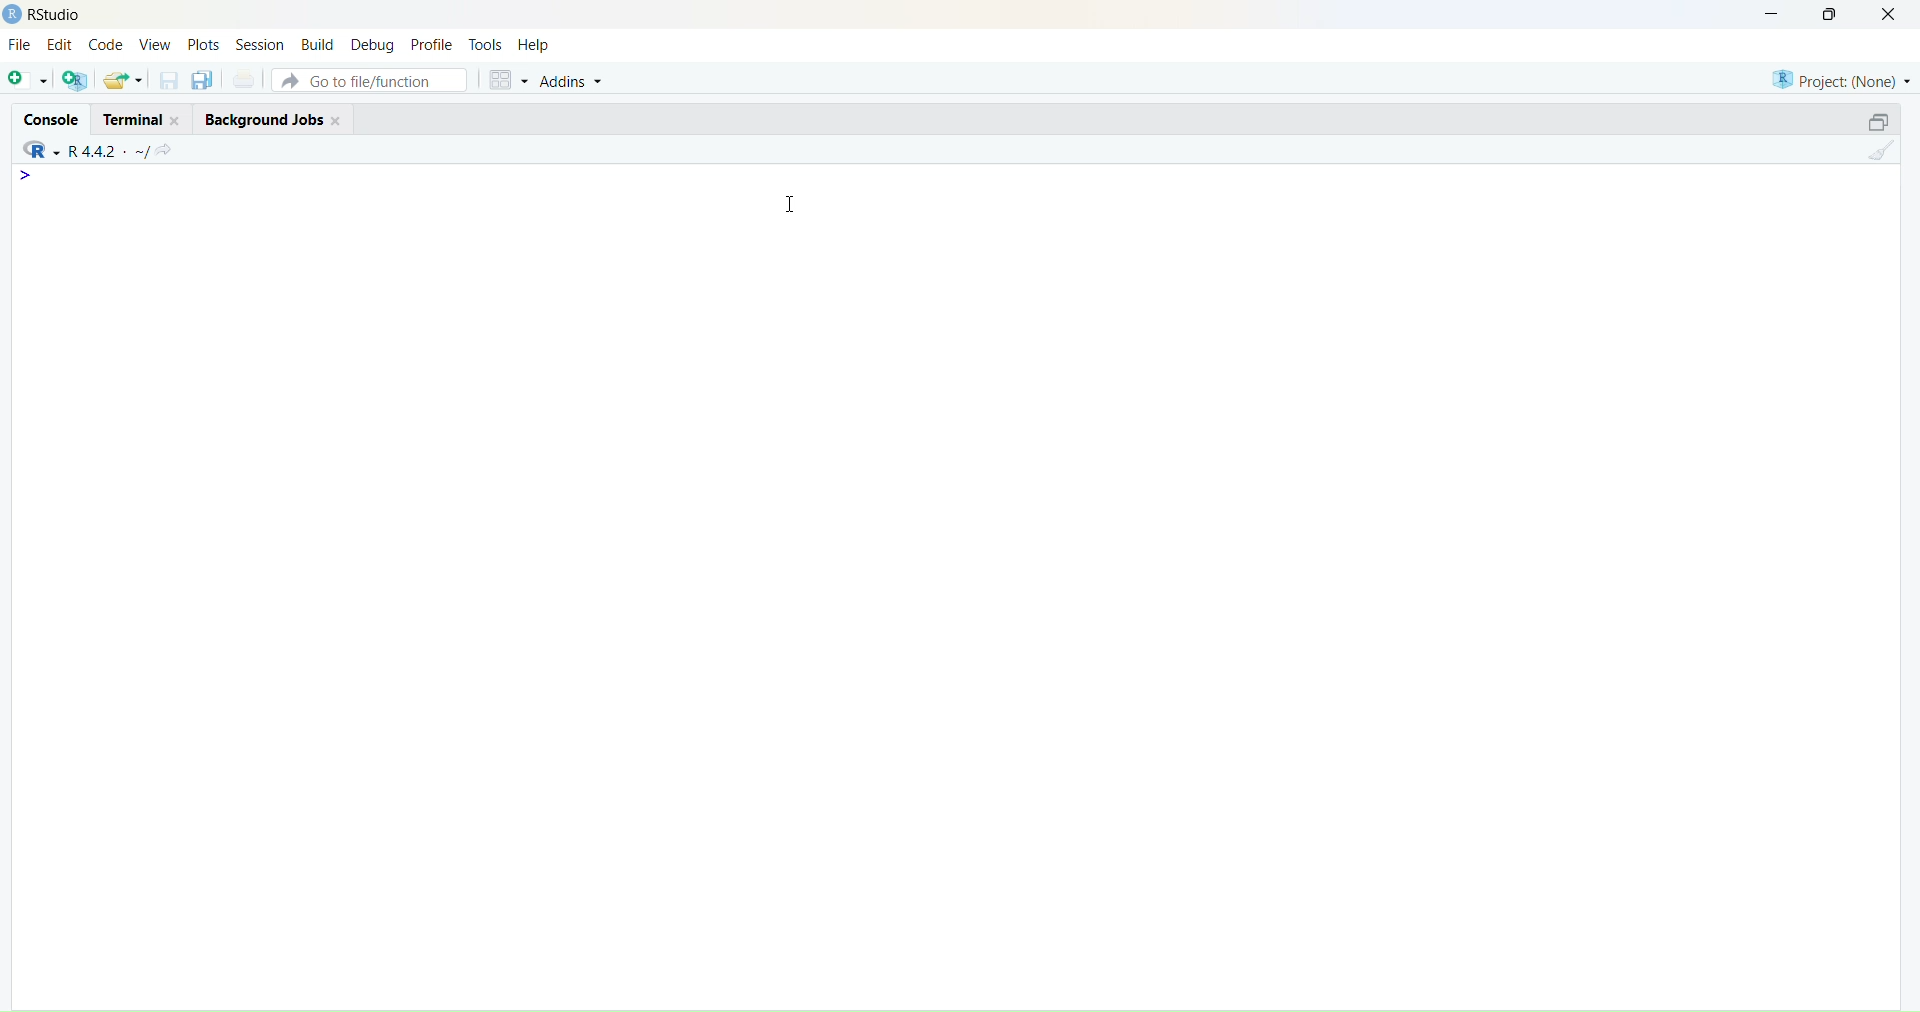  I want to click on New File, so click(25, 79).